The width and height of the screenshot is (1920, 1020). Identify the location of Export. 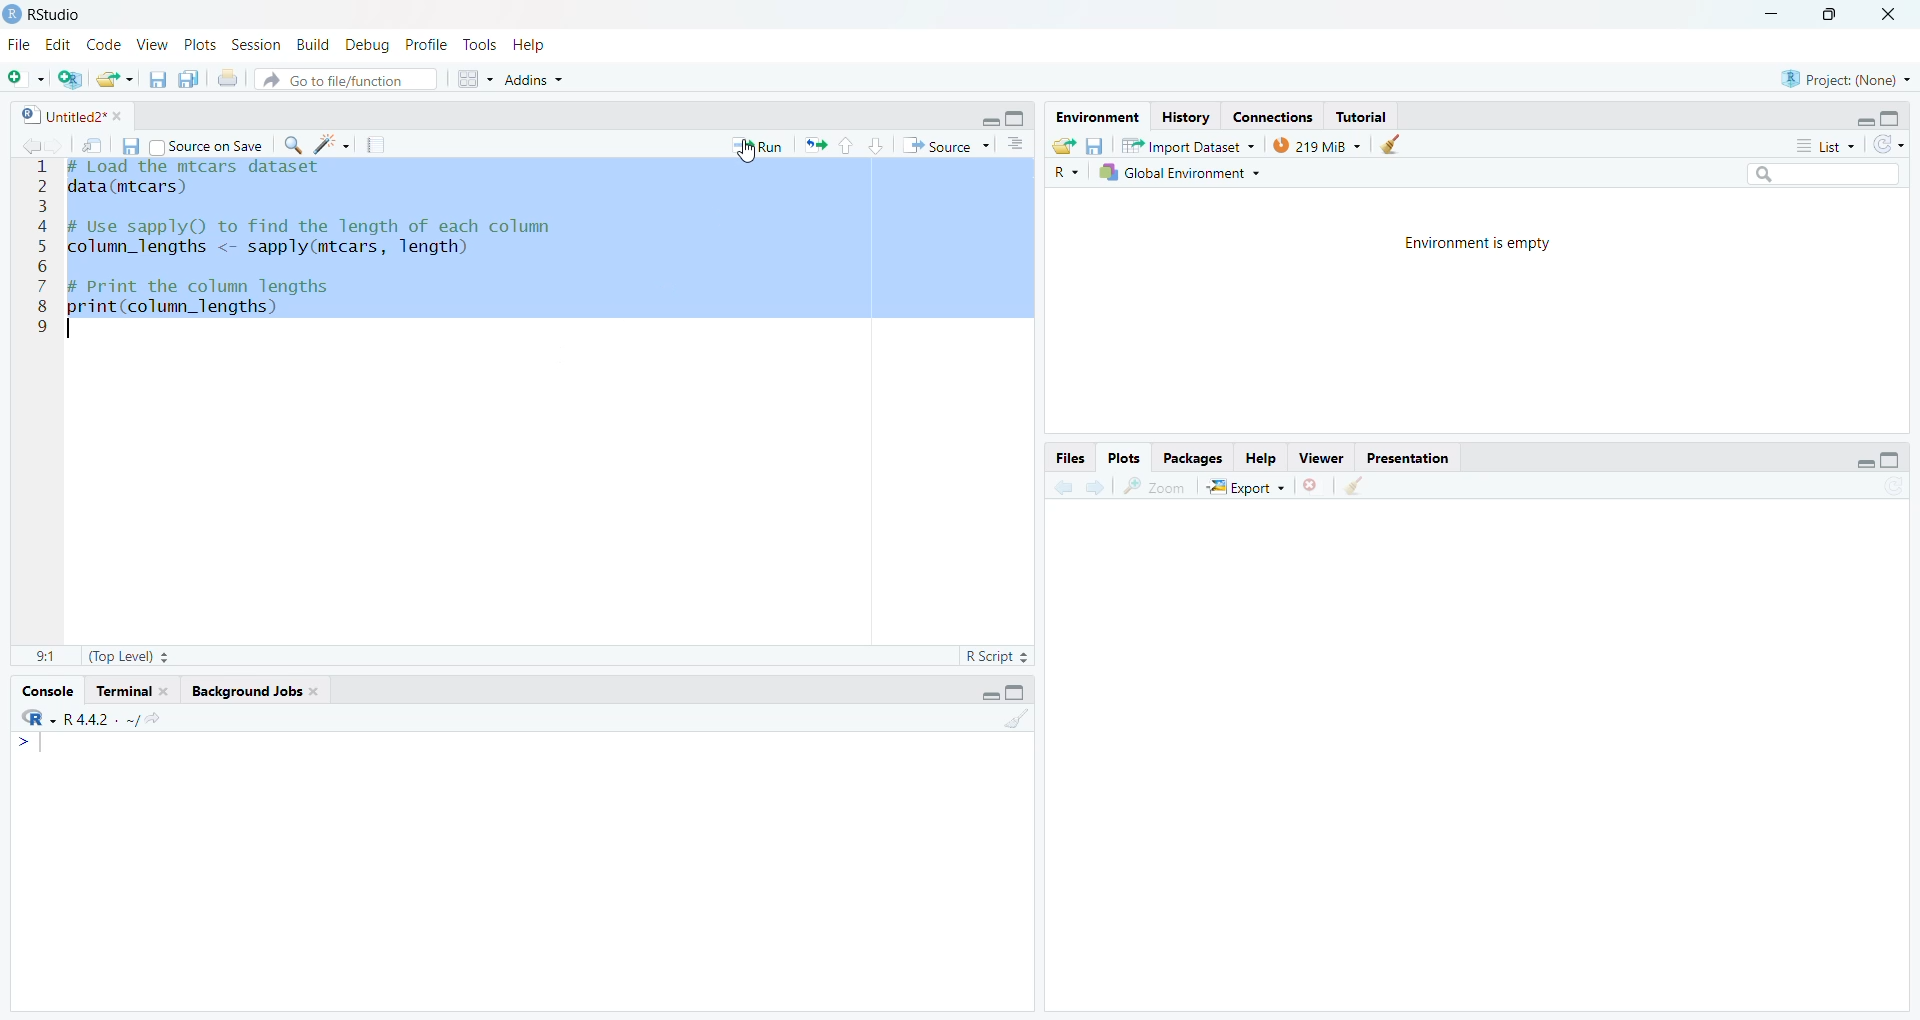
(1245, 486).